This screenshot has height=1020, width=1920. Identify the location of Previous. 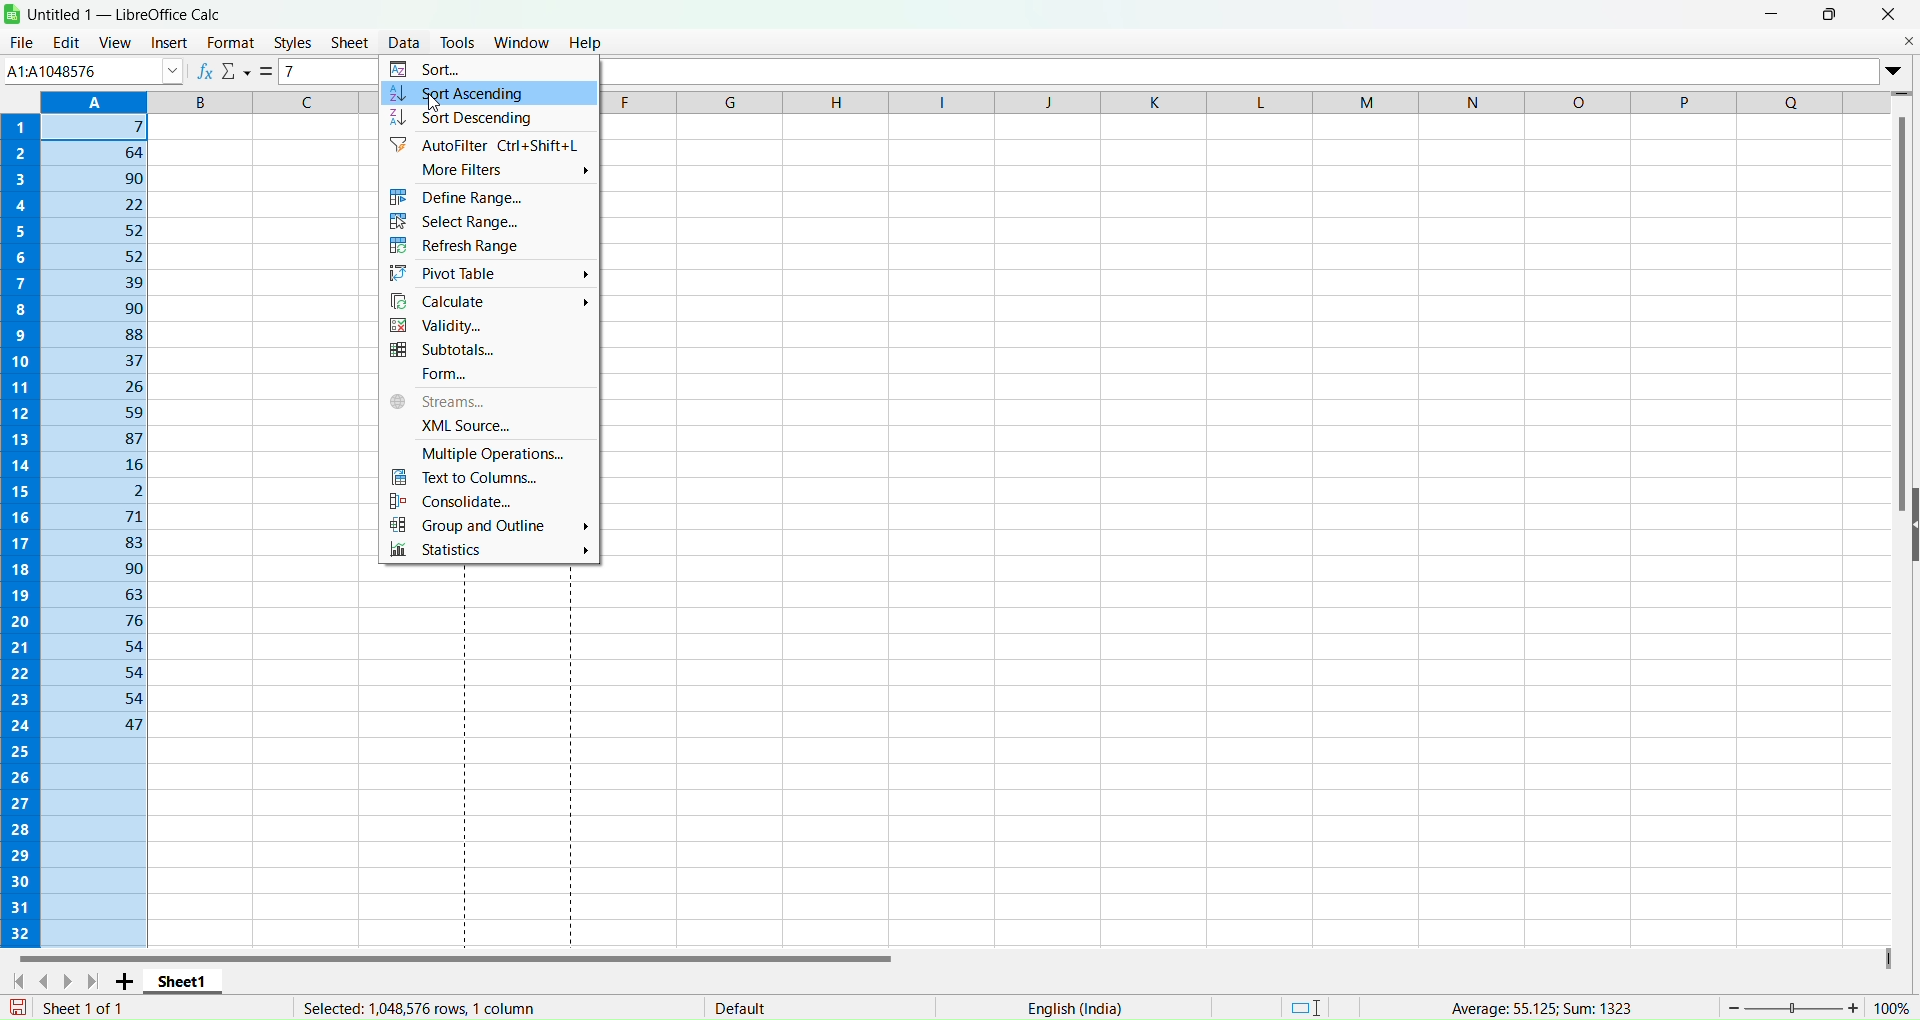
(50, 979).